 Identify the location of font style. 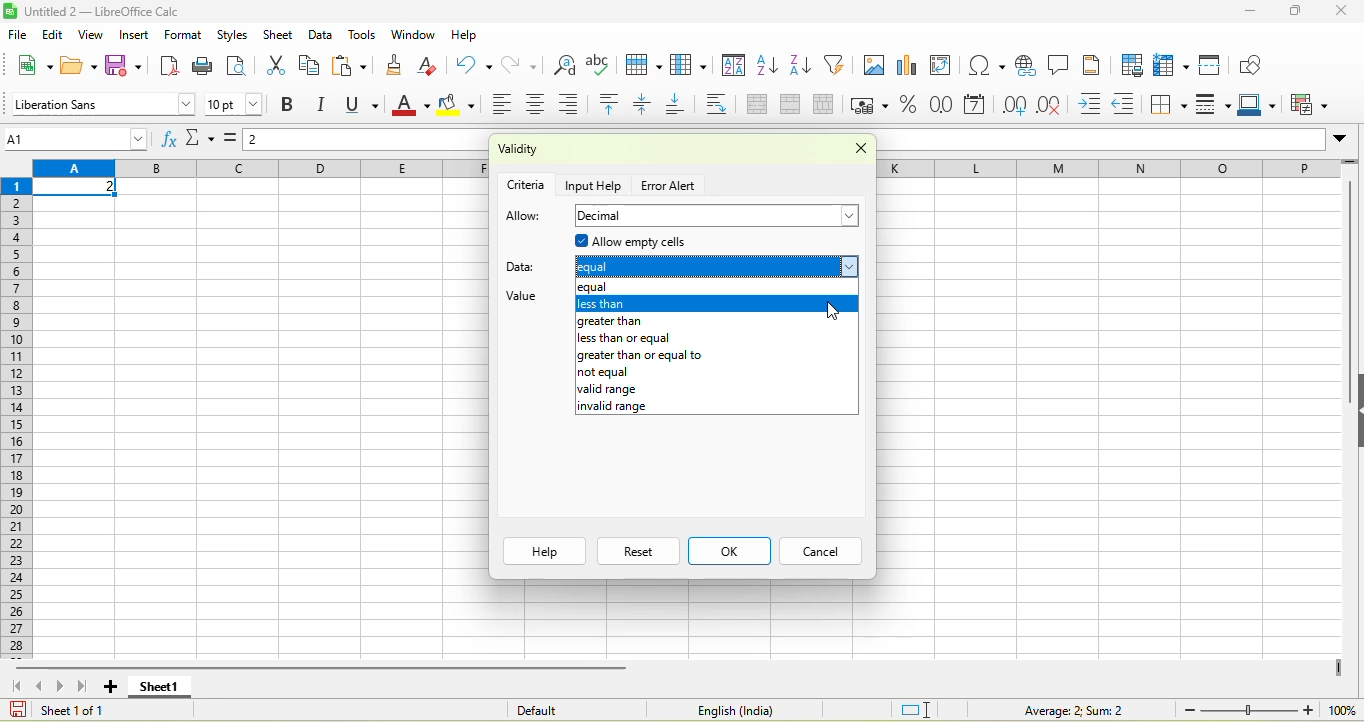
(101, 103).